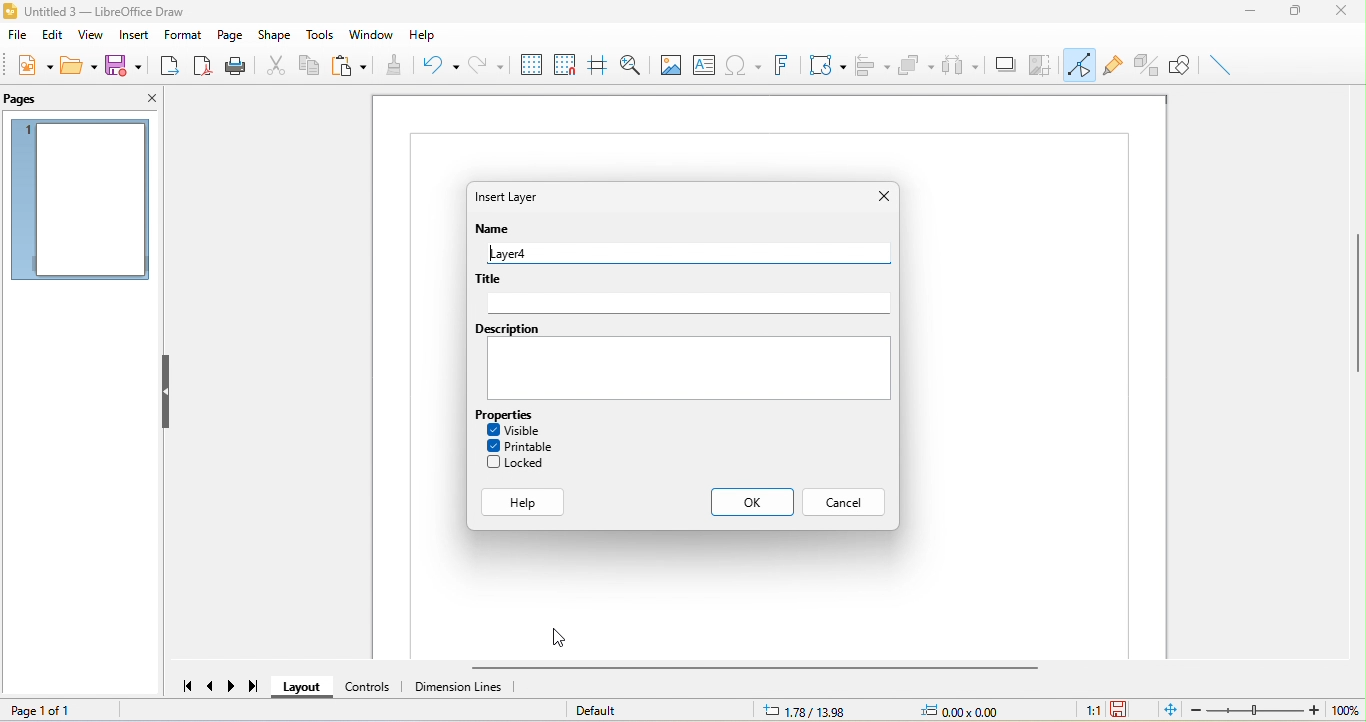 This screenshot has height=722, width=1366. I want to click on select at least three object to distribute, so click(961, 64).